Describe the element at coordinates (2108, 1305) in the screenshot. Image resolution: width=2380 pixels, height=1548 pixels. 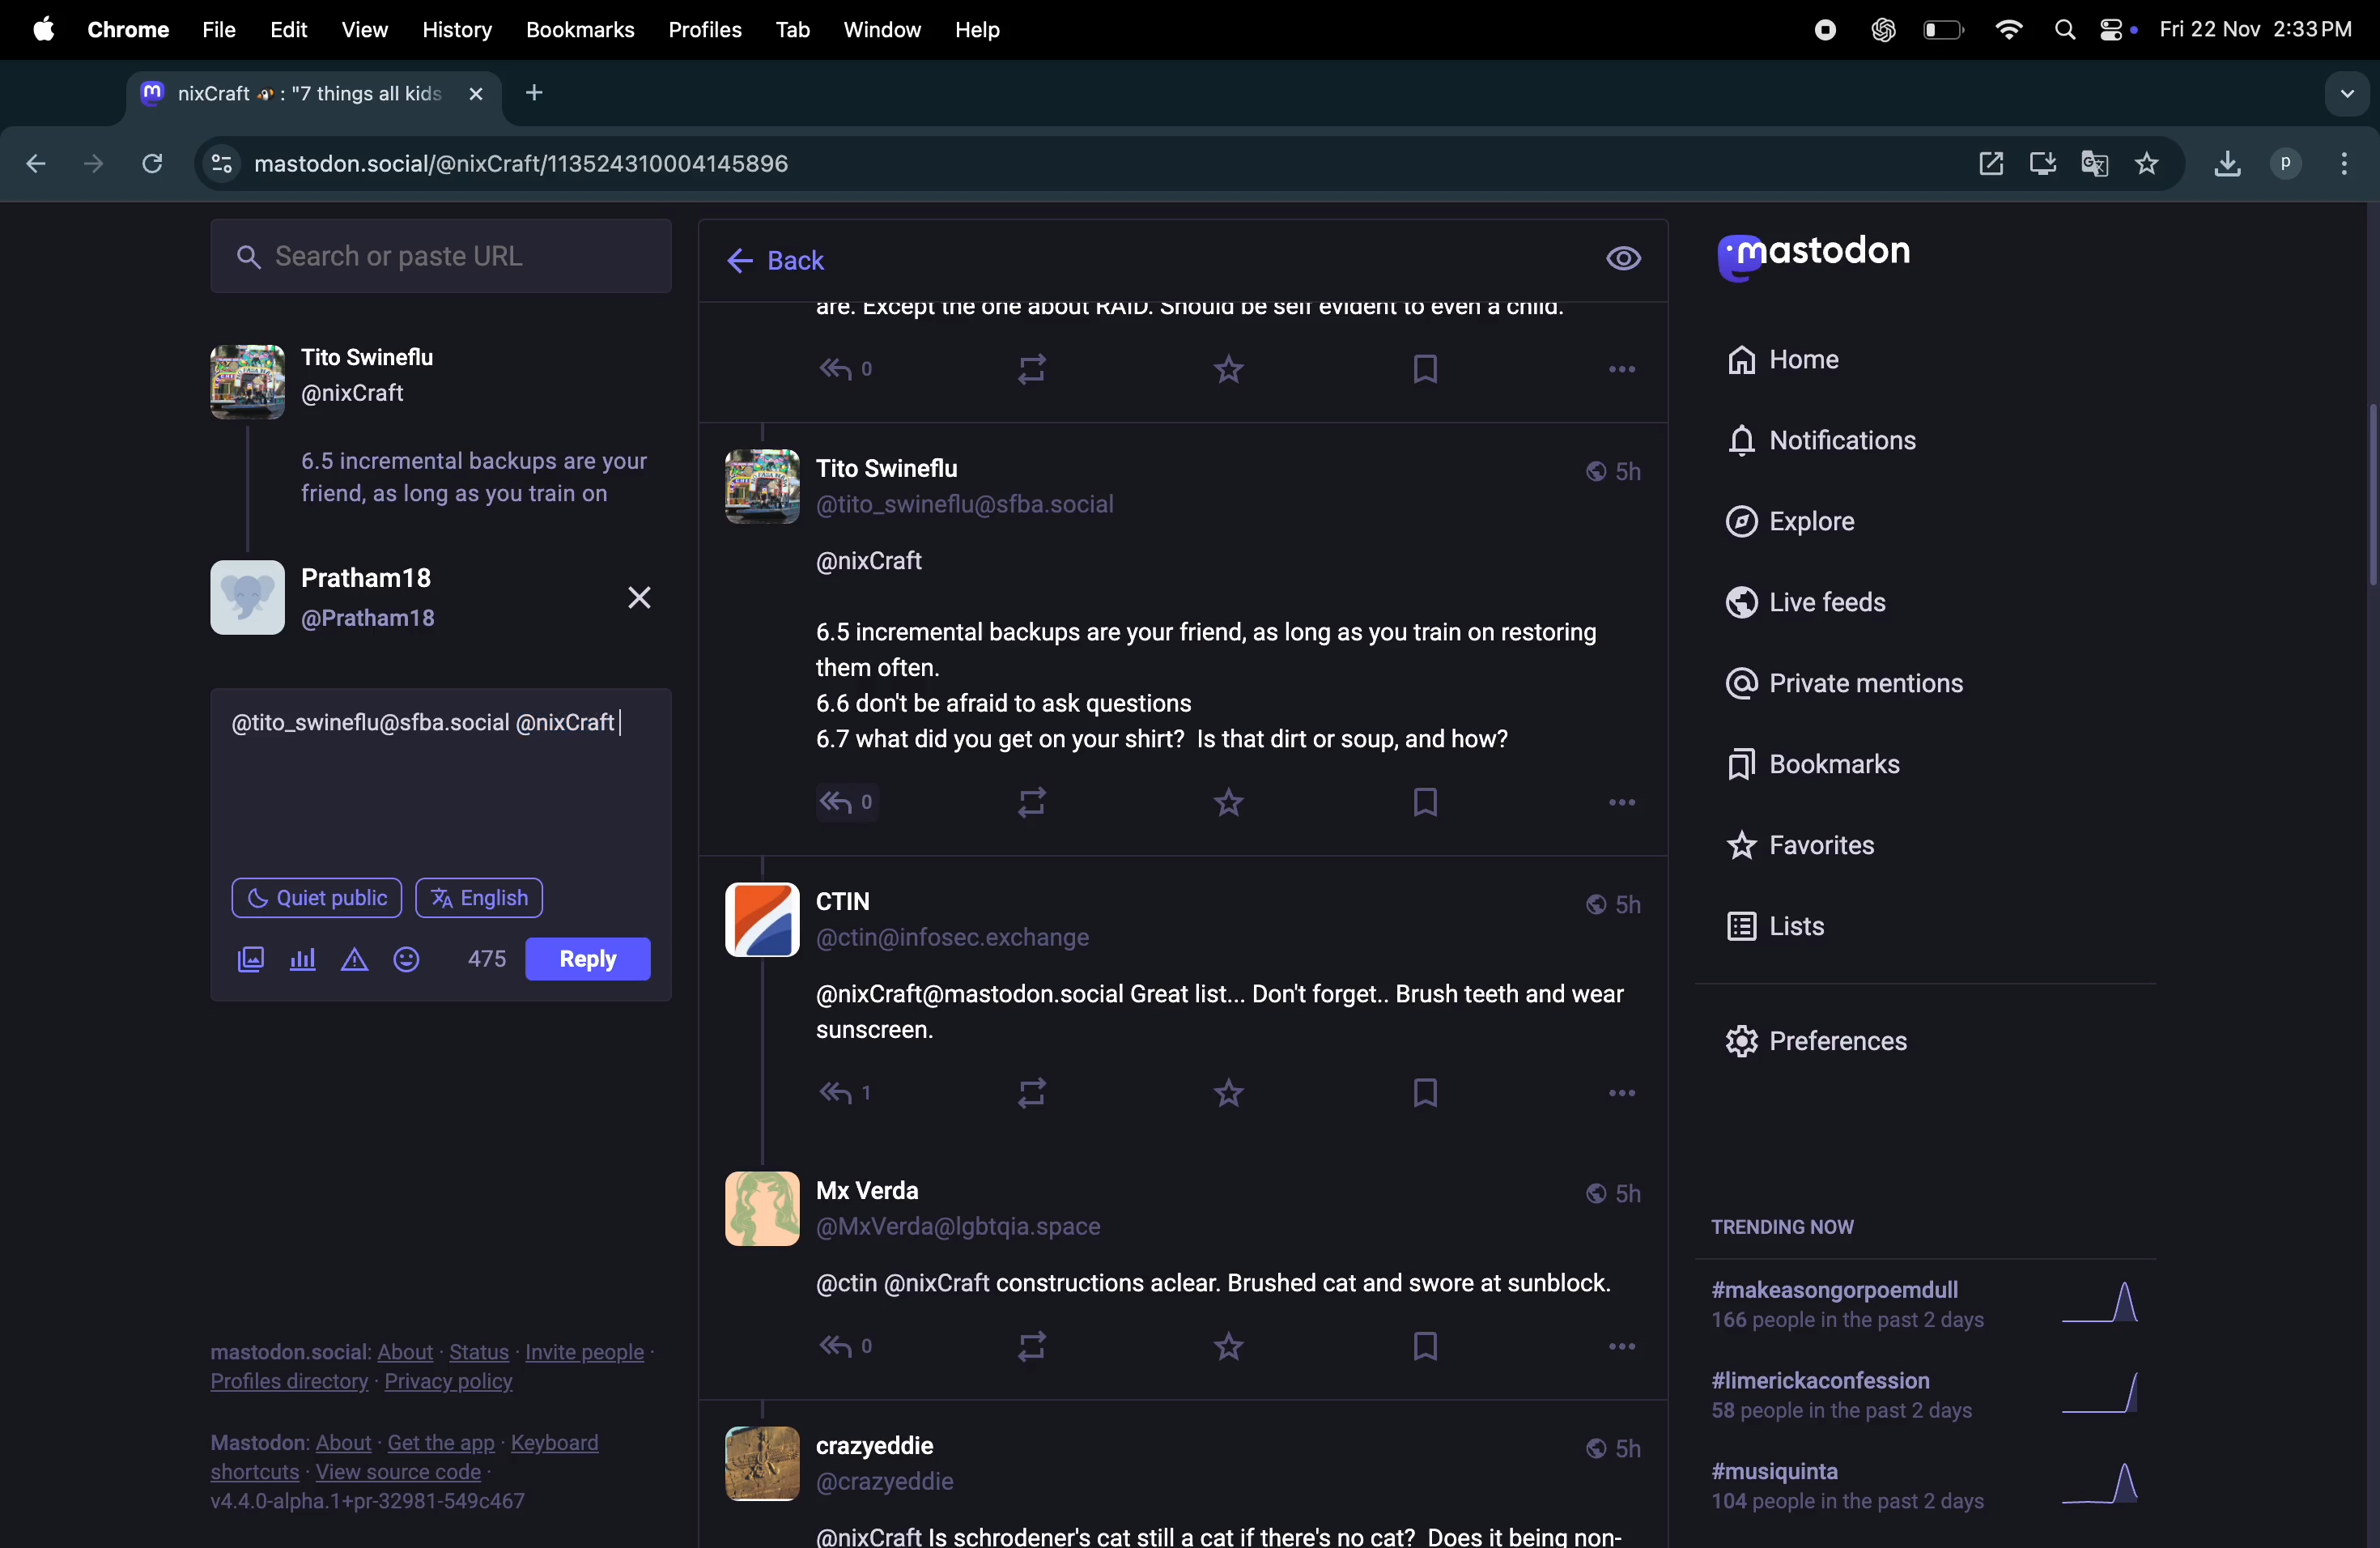
I see `graph` at that location.